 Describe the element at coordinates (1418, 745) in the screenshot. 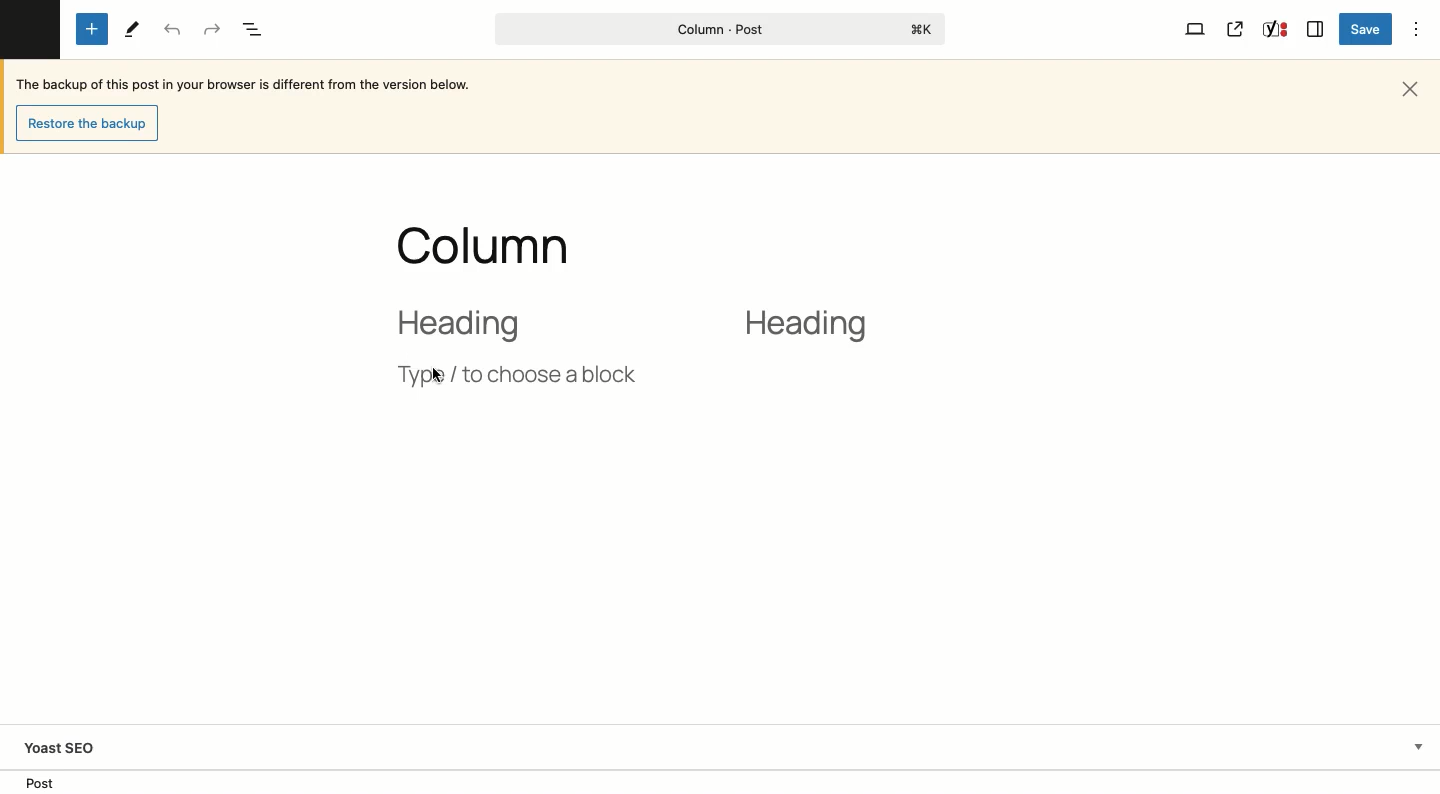

I see `Hide` at that location.